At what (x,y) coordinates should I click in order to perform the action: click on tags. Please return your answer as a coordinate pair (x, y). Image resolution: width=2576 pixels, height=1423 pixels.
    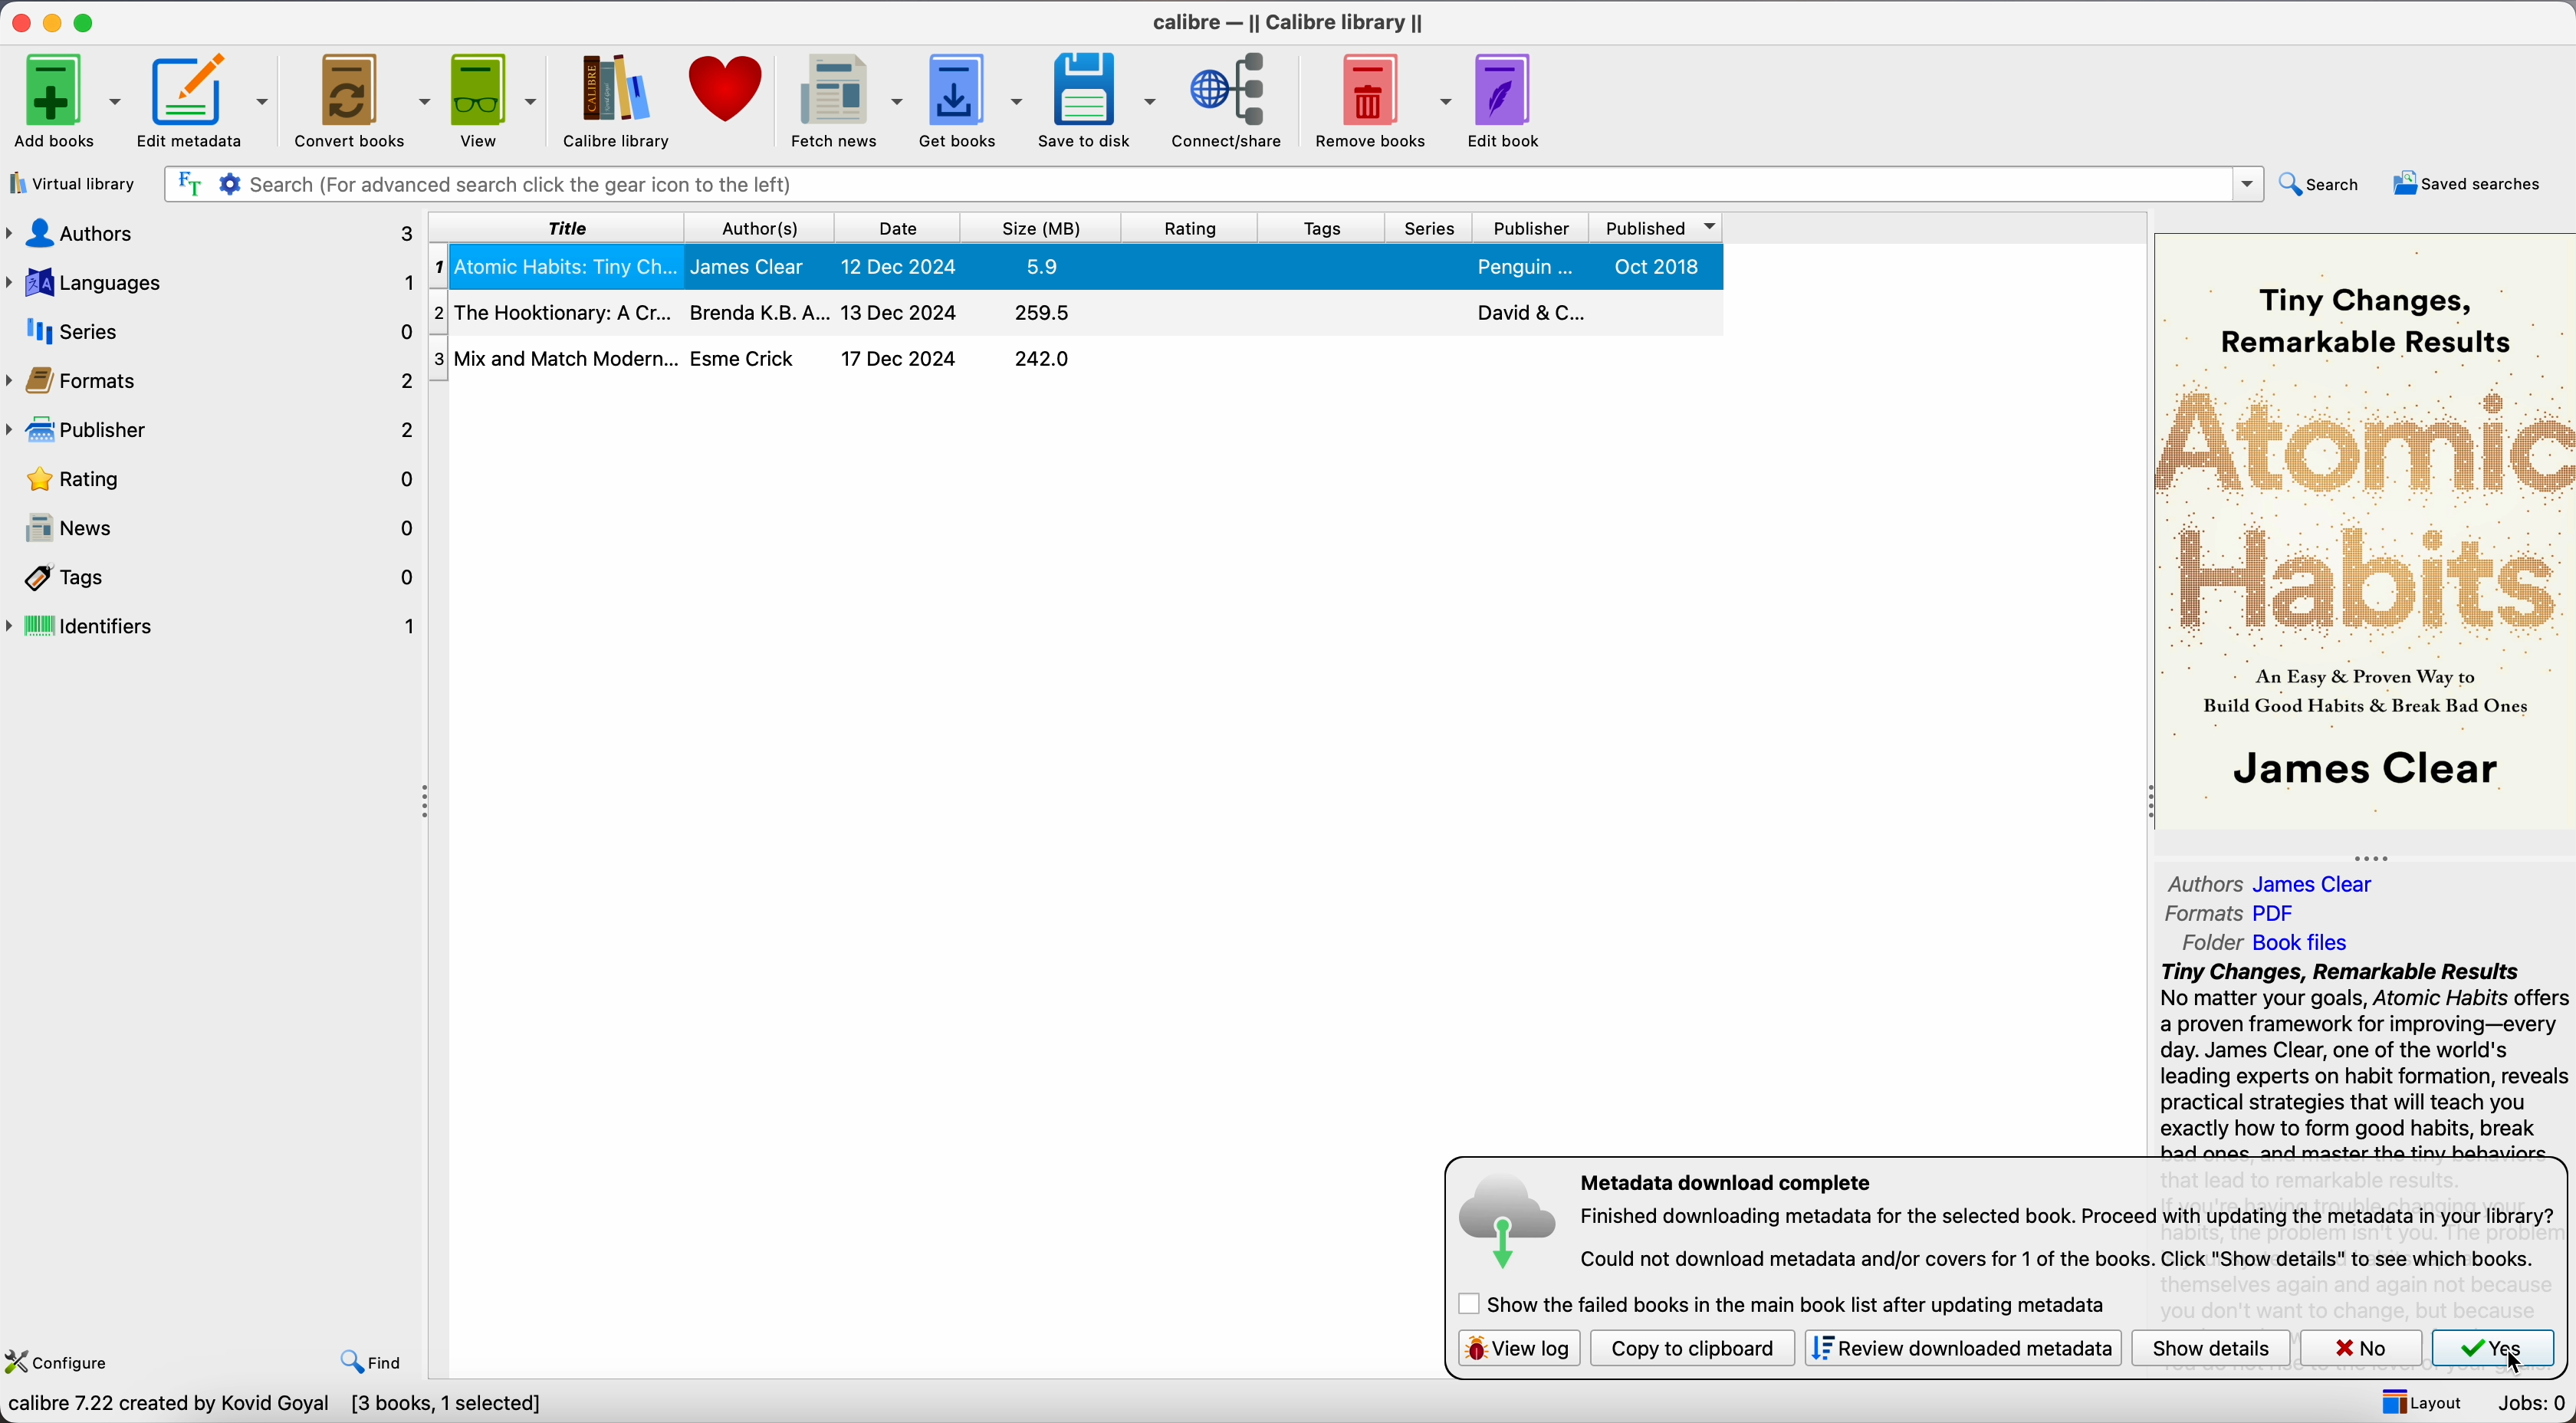
    Looking at the image, I should click on (222, 578).